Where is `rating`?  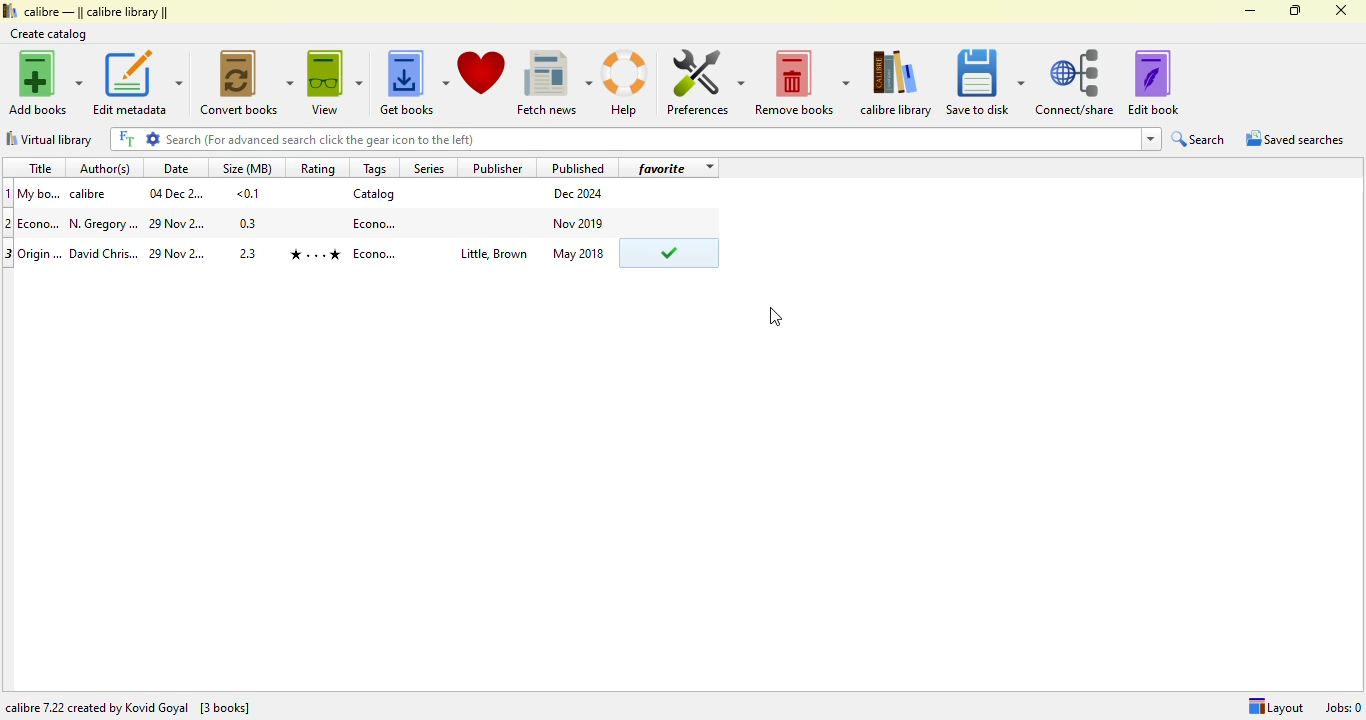
rating is located at coordinates (314, 254).